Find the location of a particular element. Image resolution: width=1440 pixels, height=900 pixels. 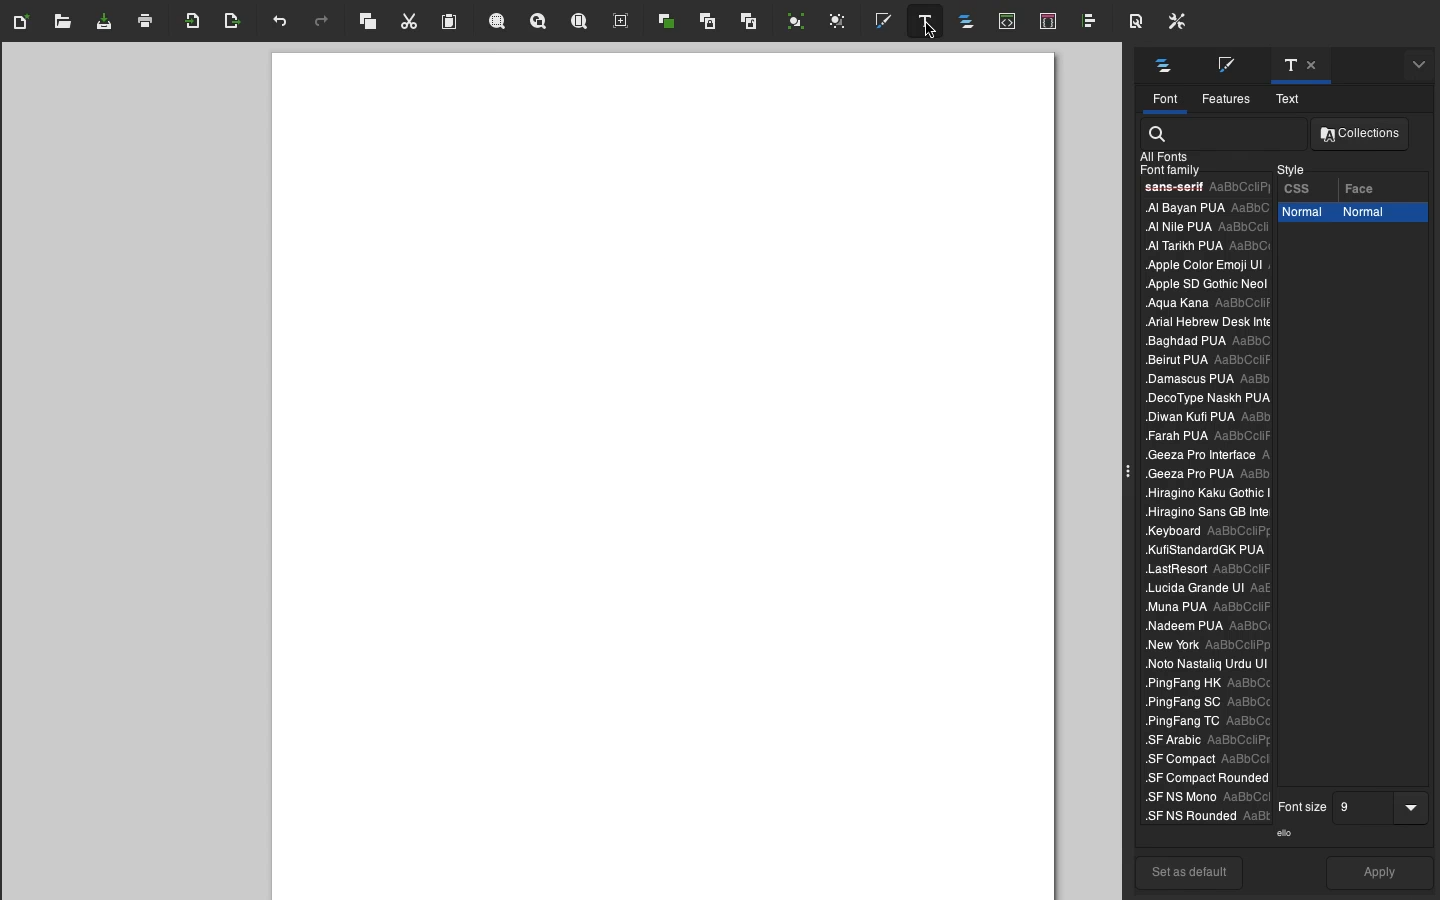

Ungroup is located at coordinates (838, 22).